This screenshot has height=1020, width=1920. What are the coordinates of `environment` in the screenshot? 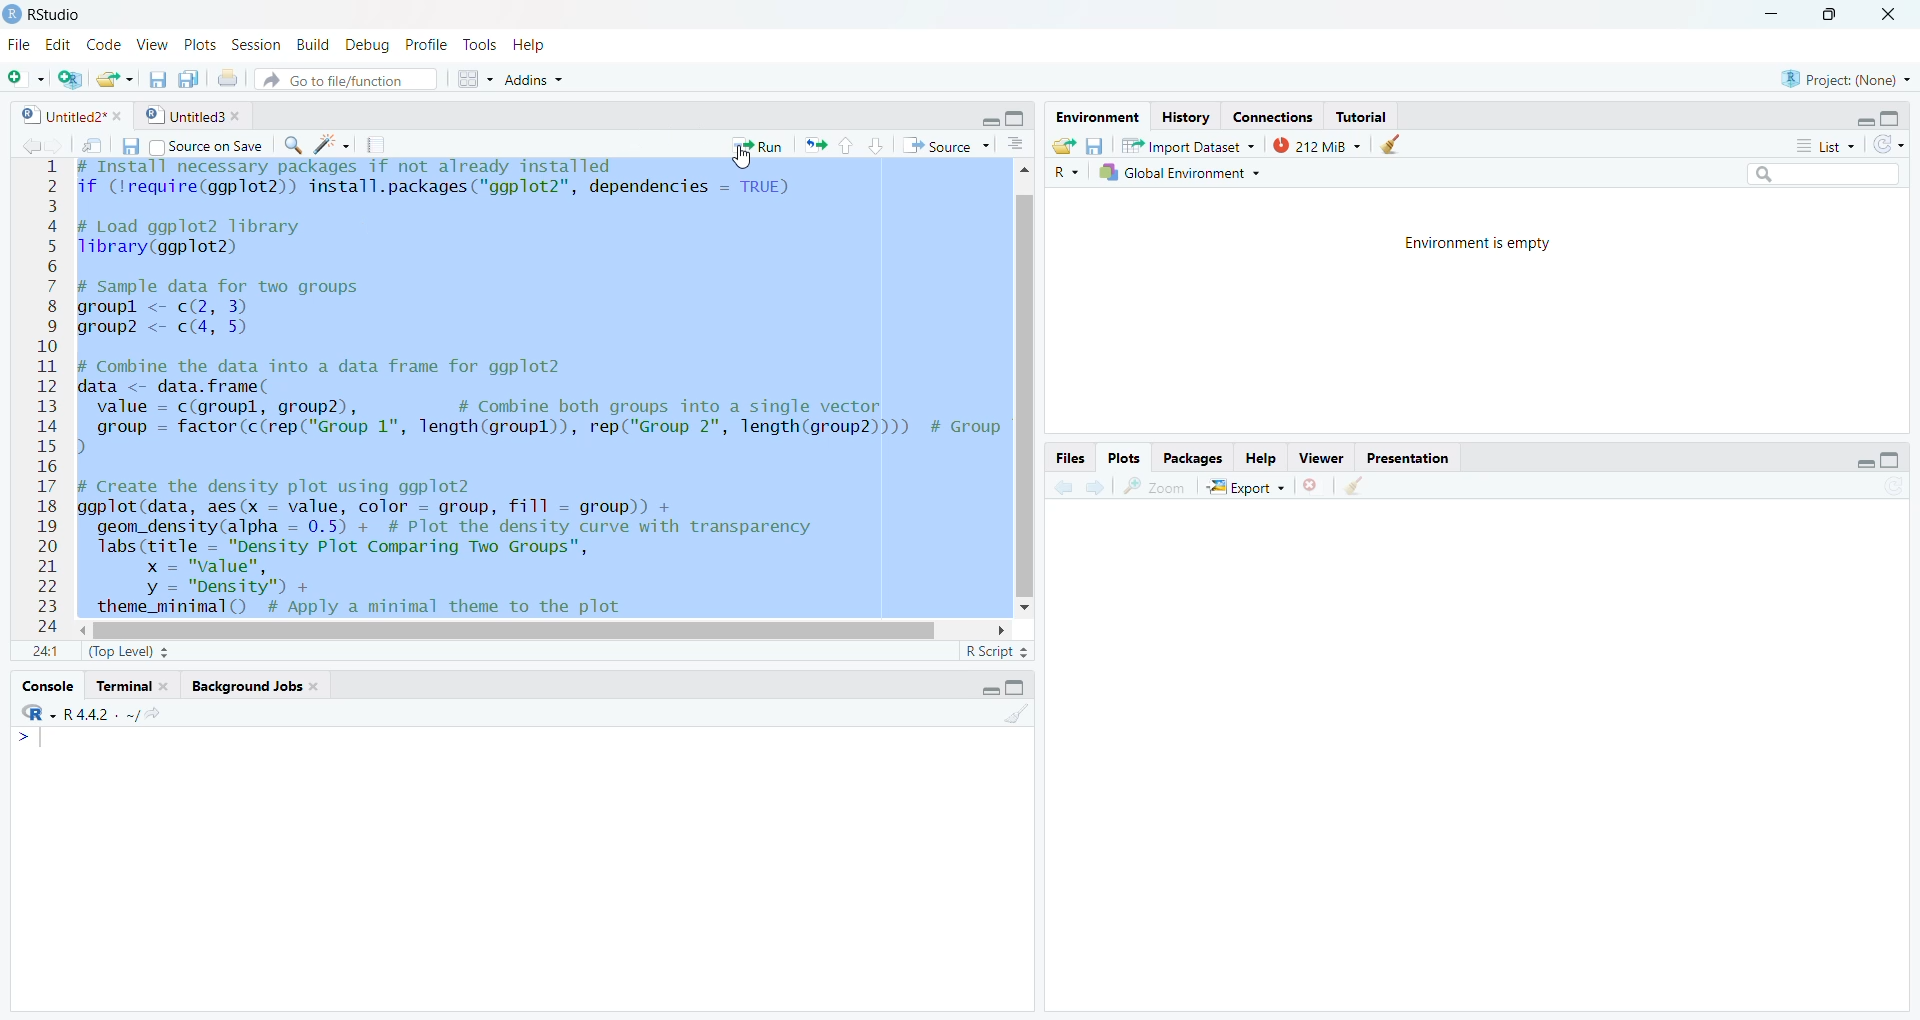 It's located at (1091, 117).